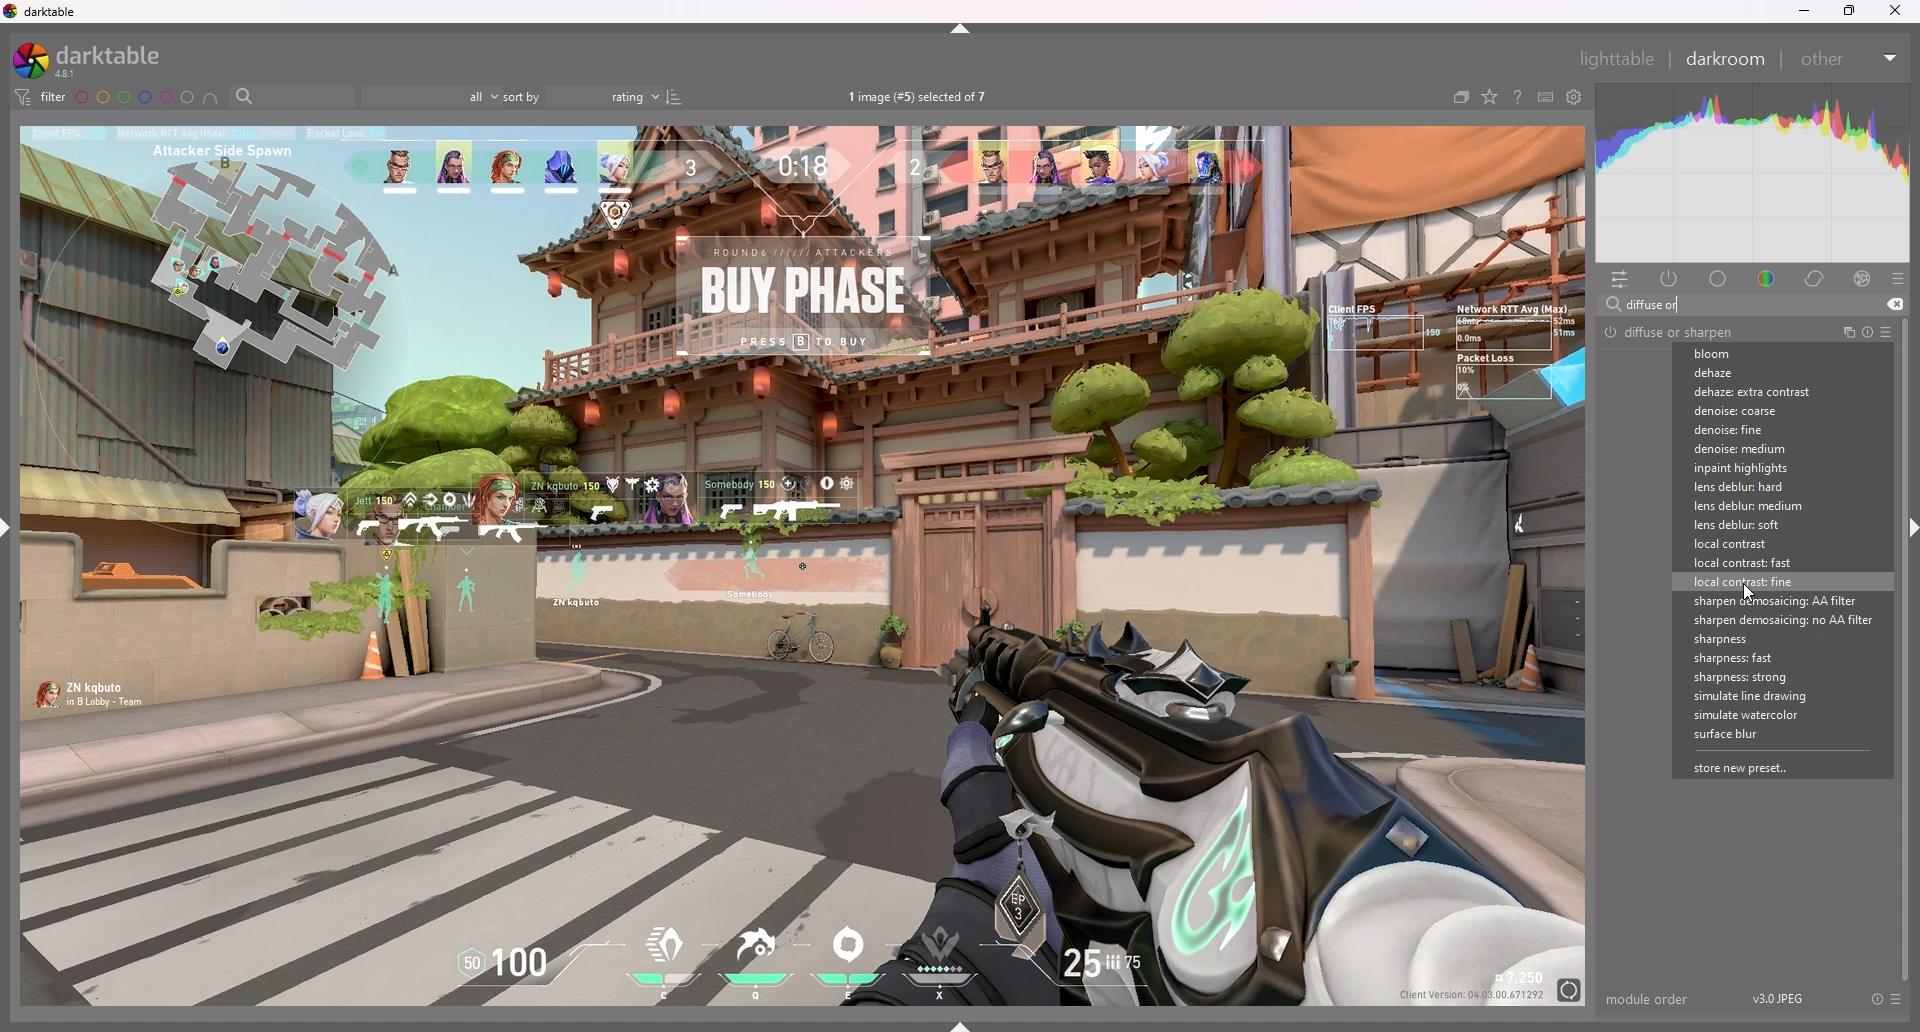 This screenshot has width=1920, height=1032. I want to click on version, so click(1783, 998).